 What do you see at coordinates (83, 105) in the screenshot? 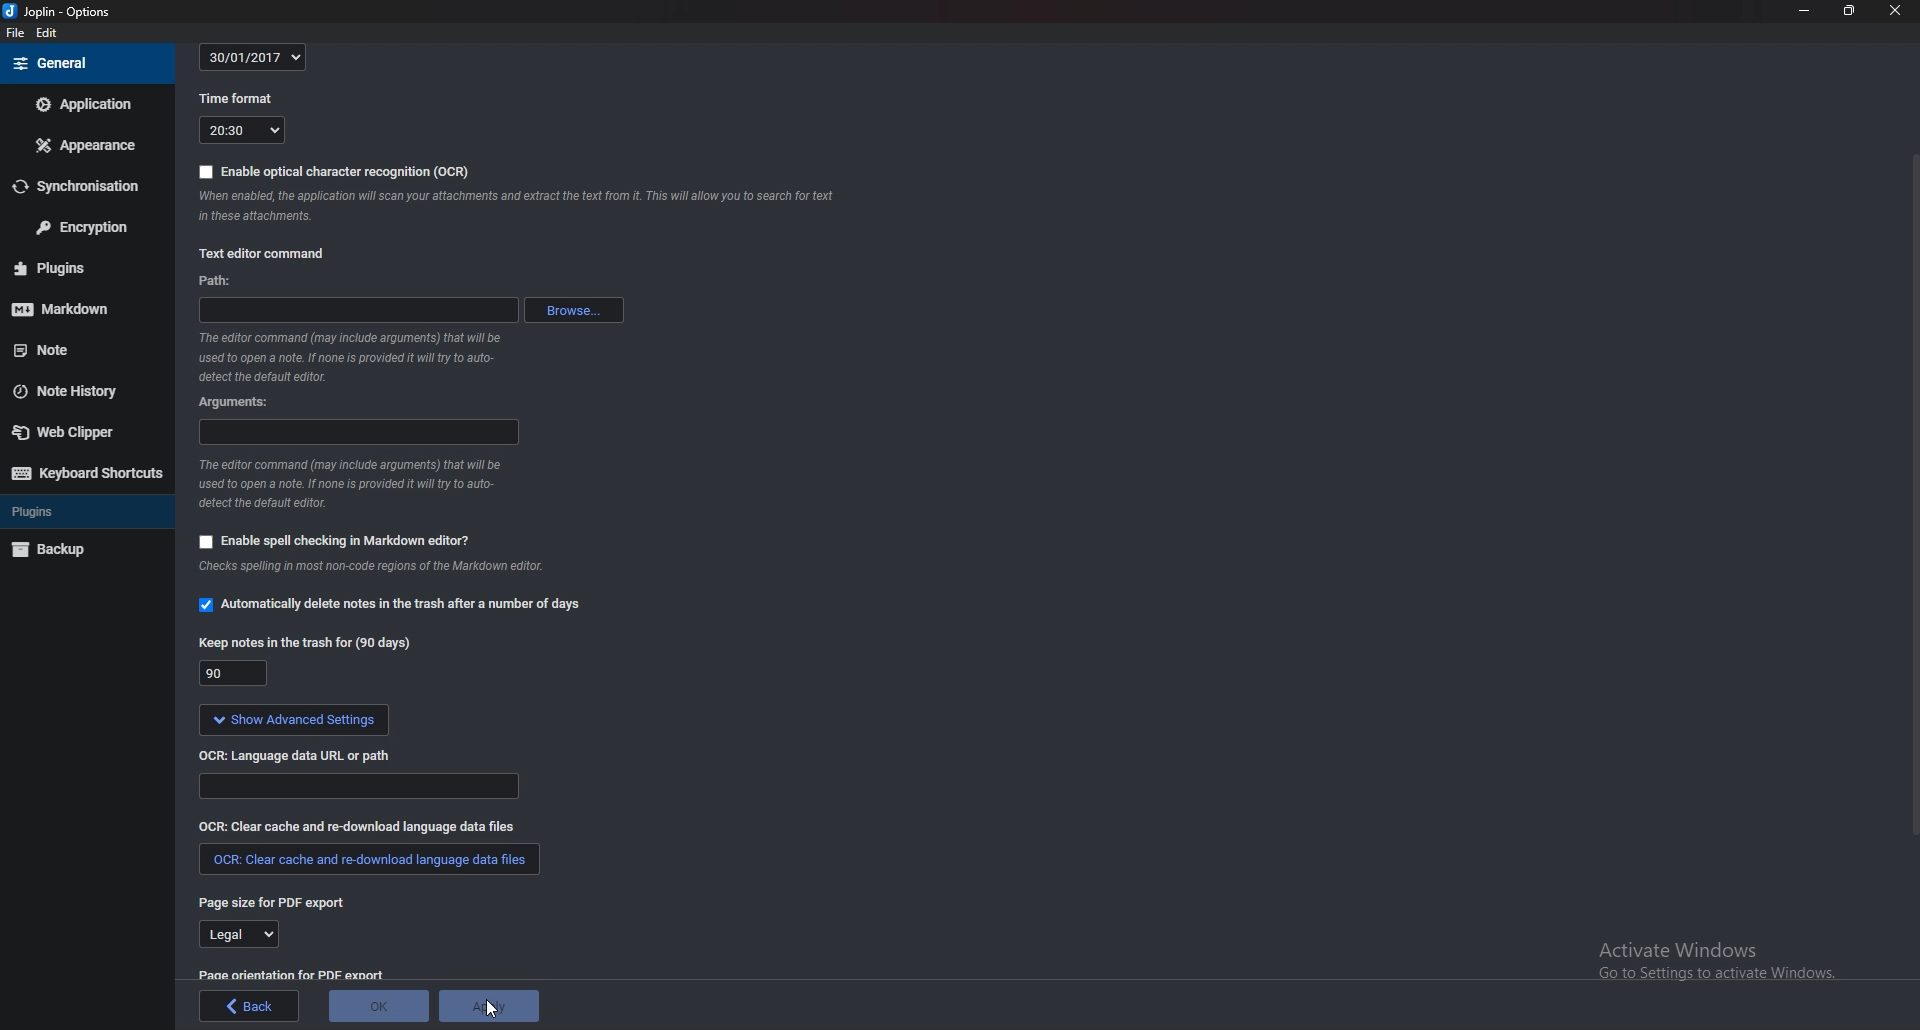
I see `Application` at bounding box center [83, 105].